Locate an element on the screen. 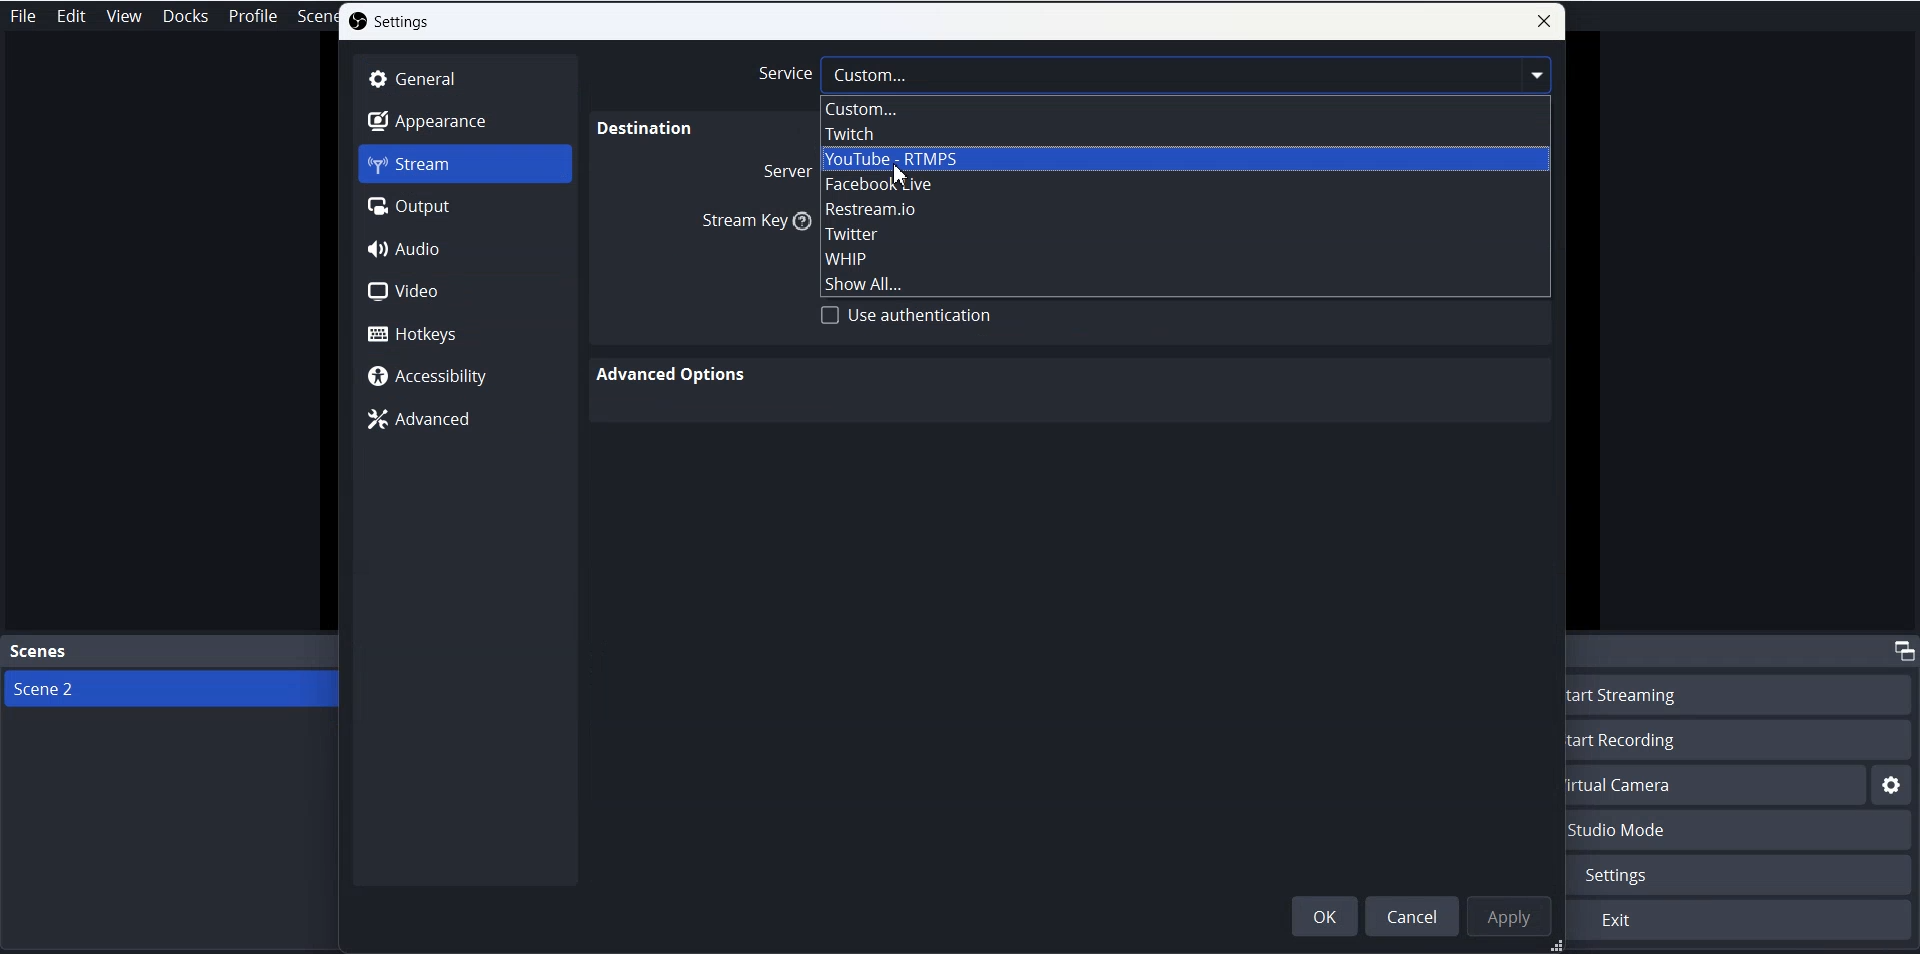 Image resolution: width=1920 pixels, height=954 pixels. Stream is located at coordinates (465, 164).